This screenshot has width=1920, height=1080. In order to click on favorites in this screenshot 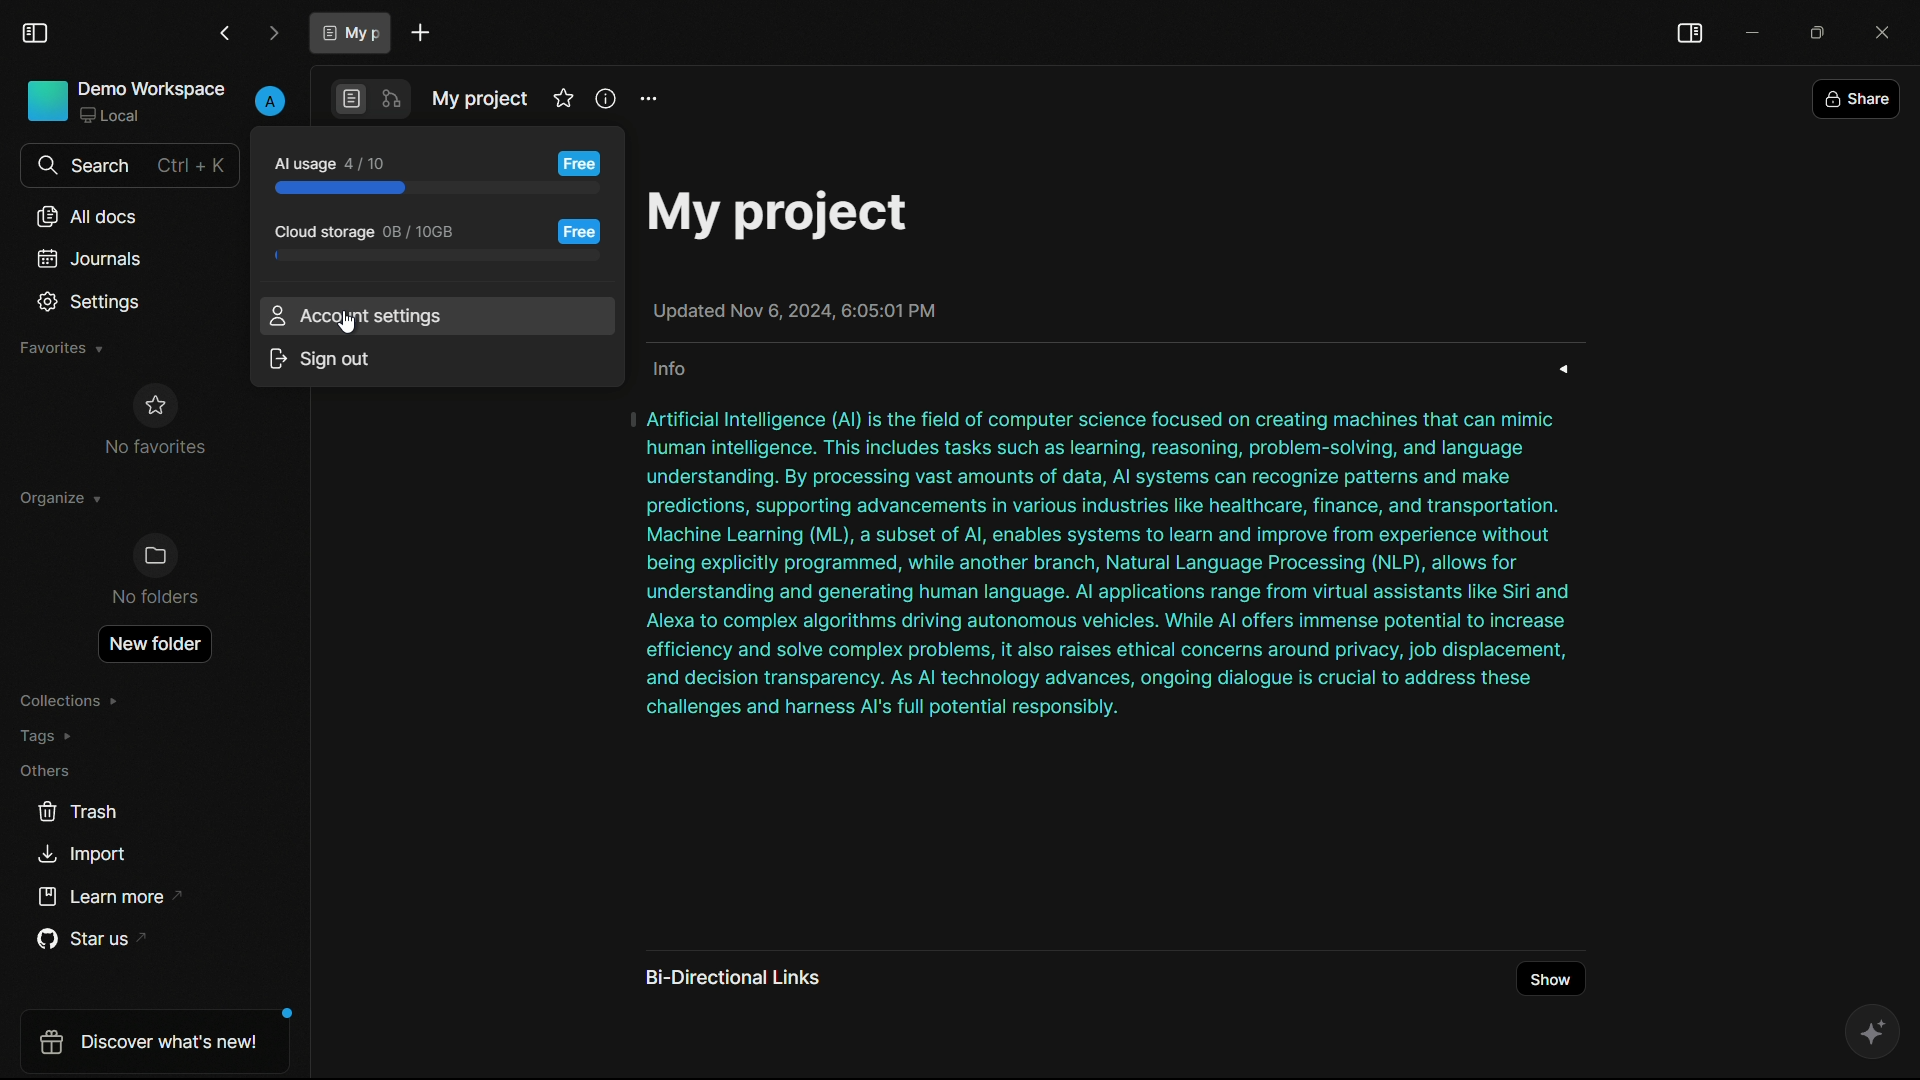, I will do `click(57, 349)`.